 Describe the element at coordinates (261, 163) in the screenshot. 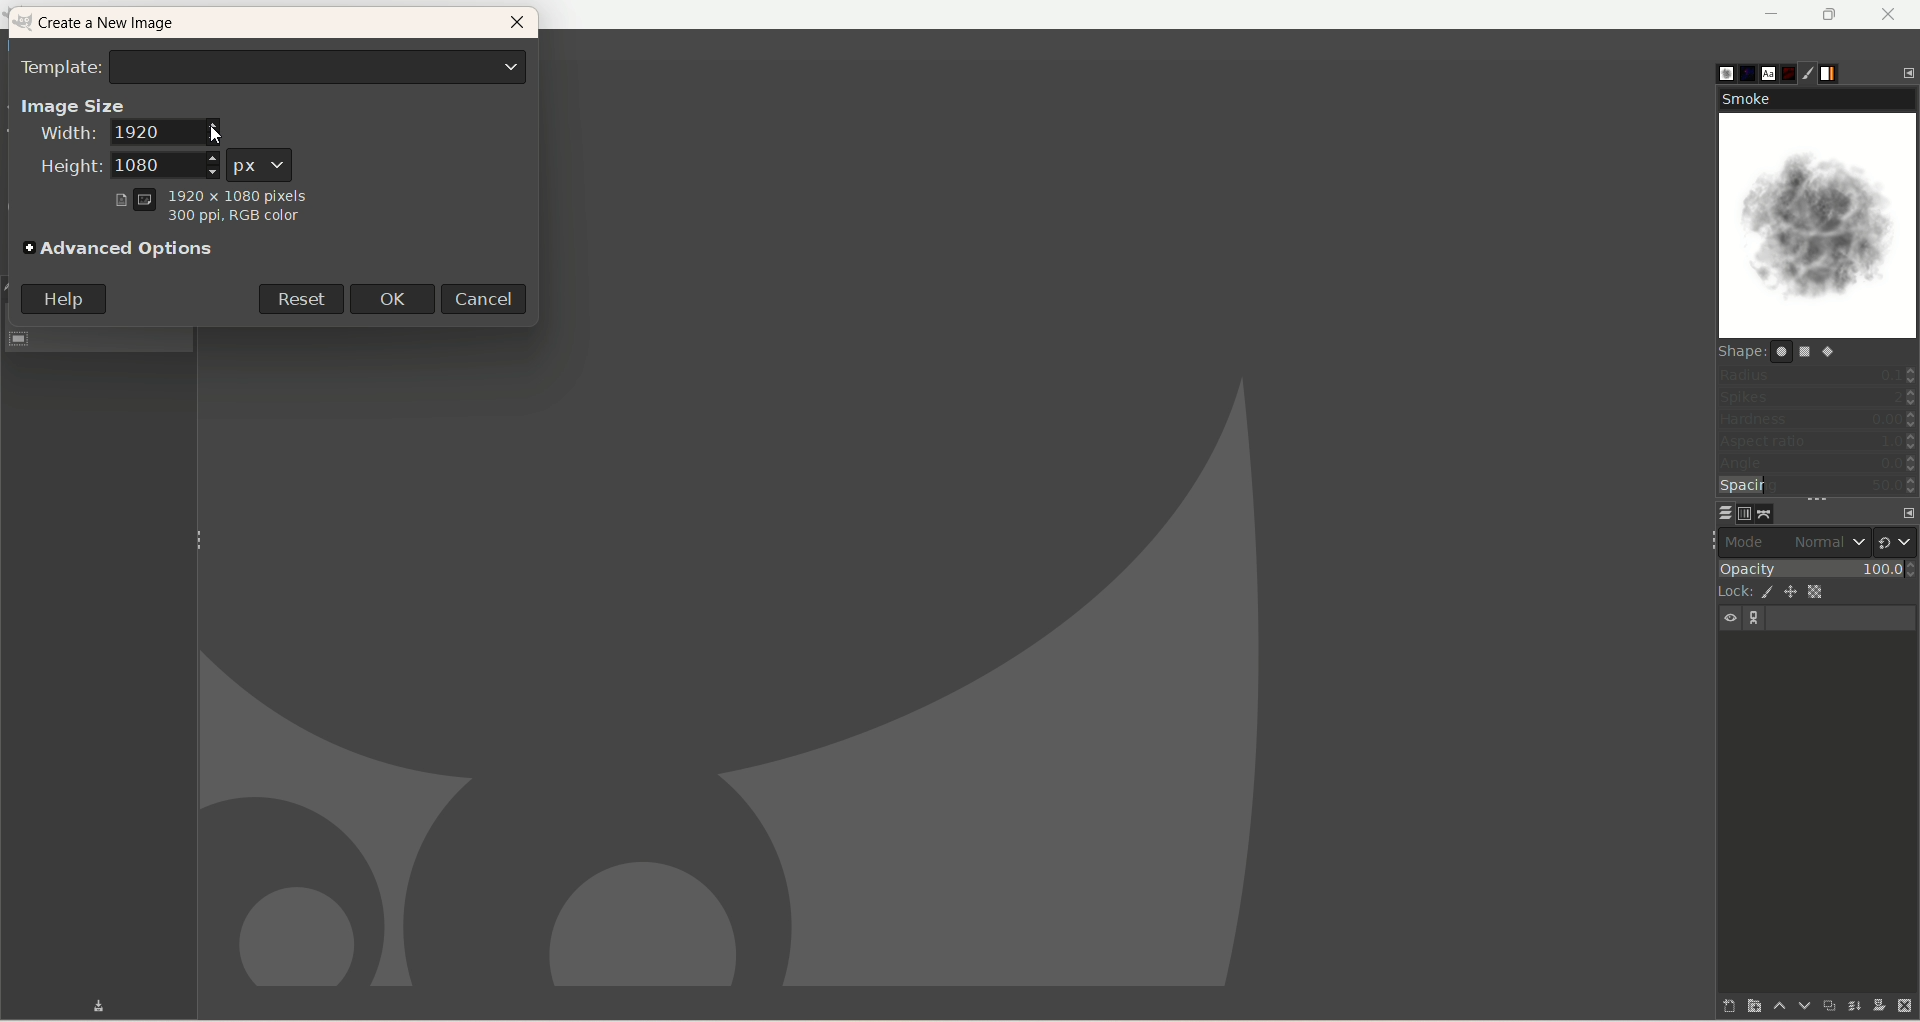

I see `pixel` at that location.